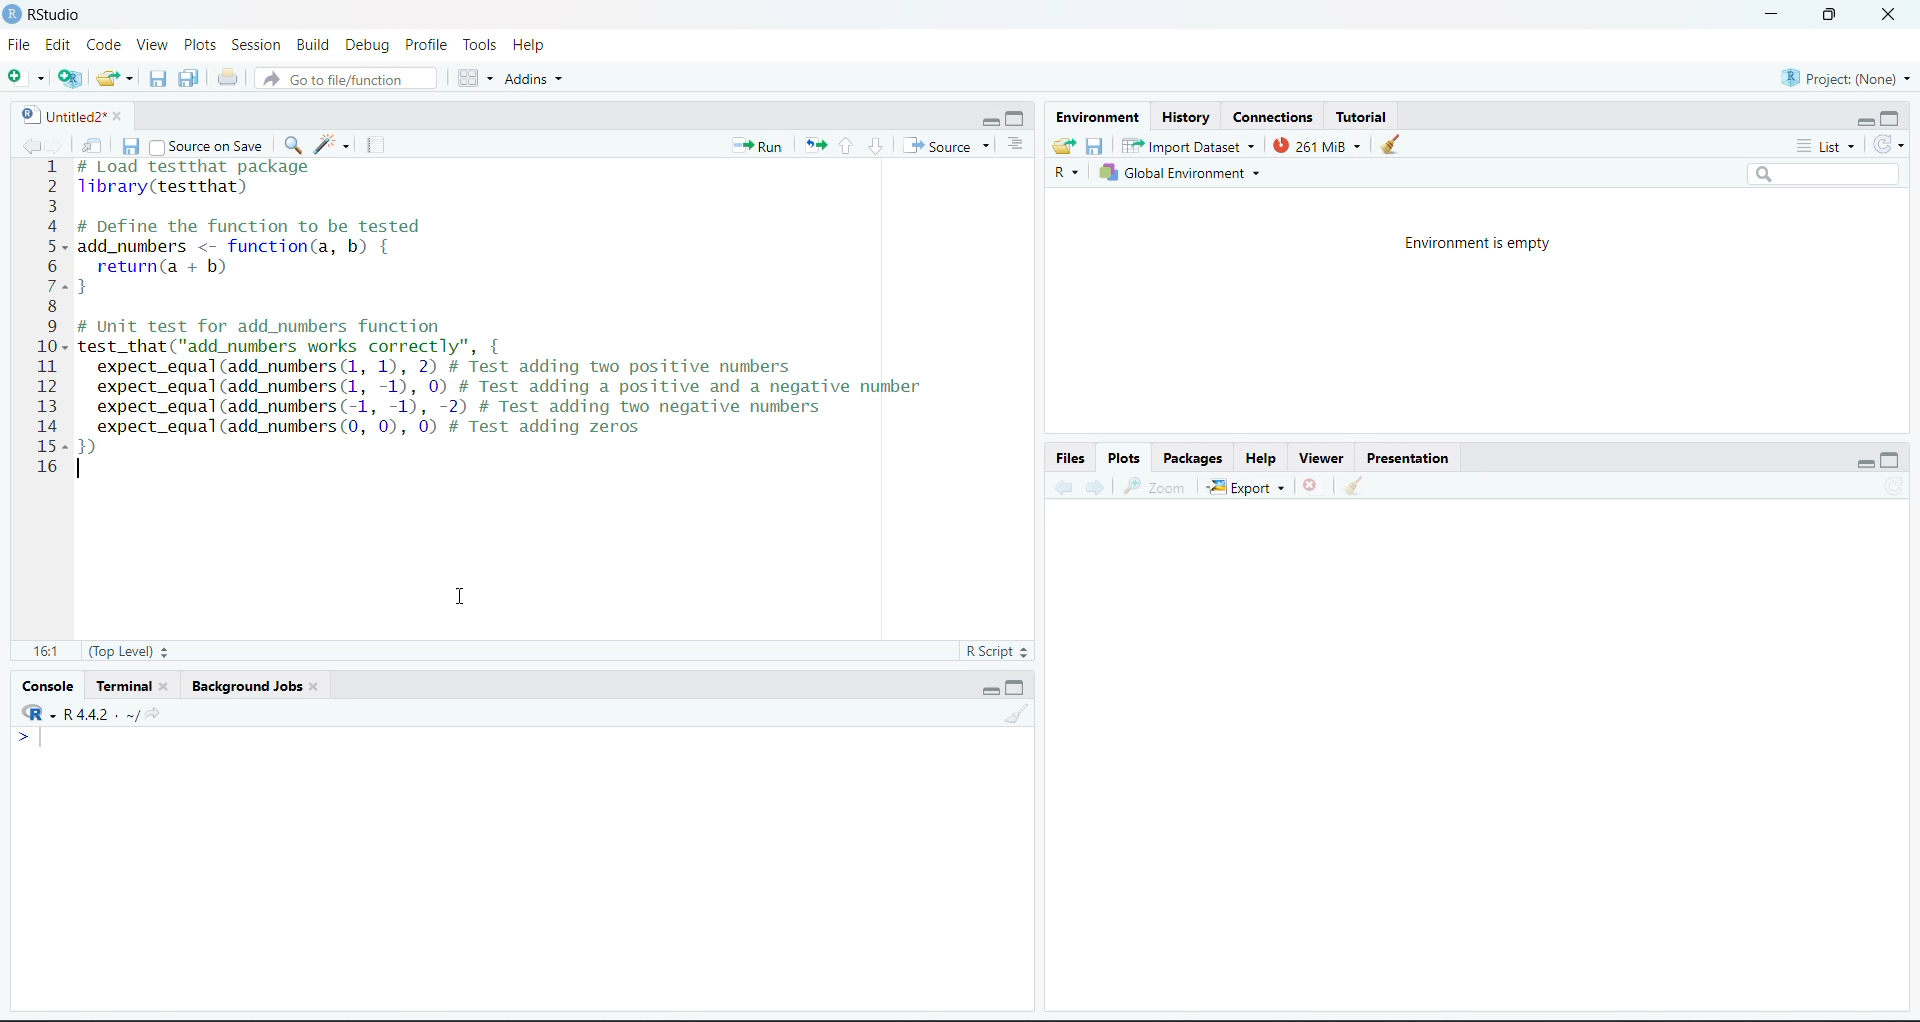  What do you see at coordinates (58, 145) in the screenshot?
I see `go forward` at bounding box center [58, 145].